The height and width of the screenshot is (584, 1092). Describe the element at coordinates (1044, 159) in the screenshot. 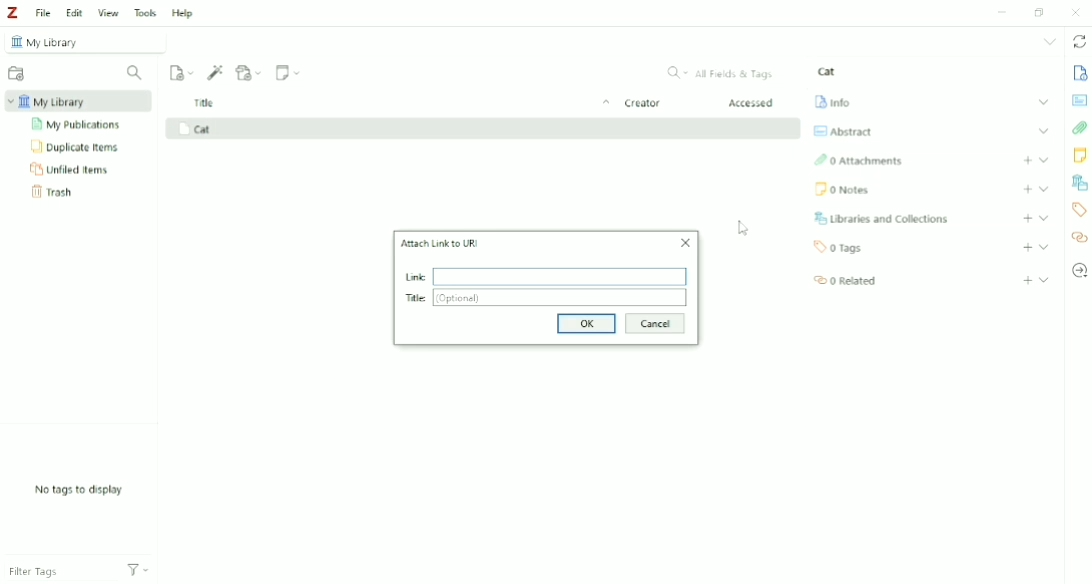

I see `Expand section` at that location.